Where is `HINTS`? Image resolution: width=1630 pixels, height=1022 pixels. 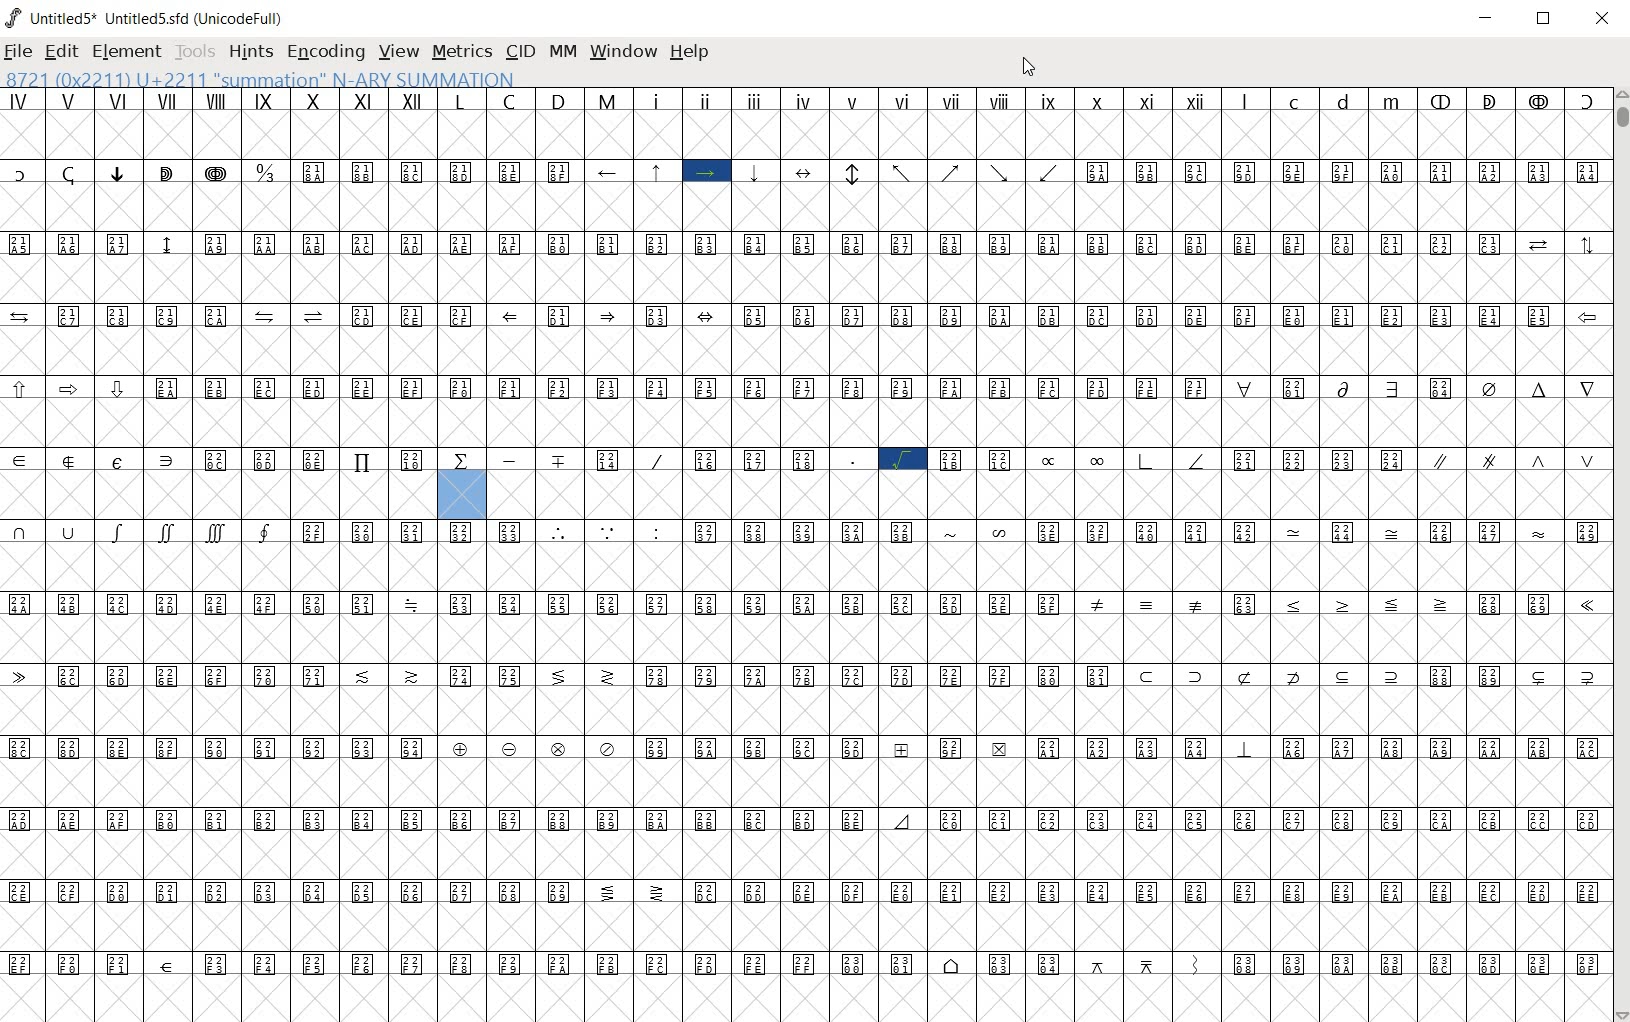
HINTS is located at coordinates (250, 52).